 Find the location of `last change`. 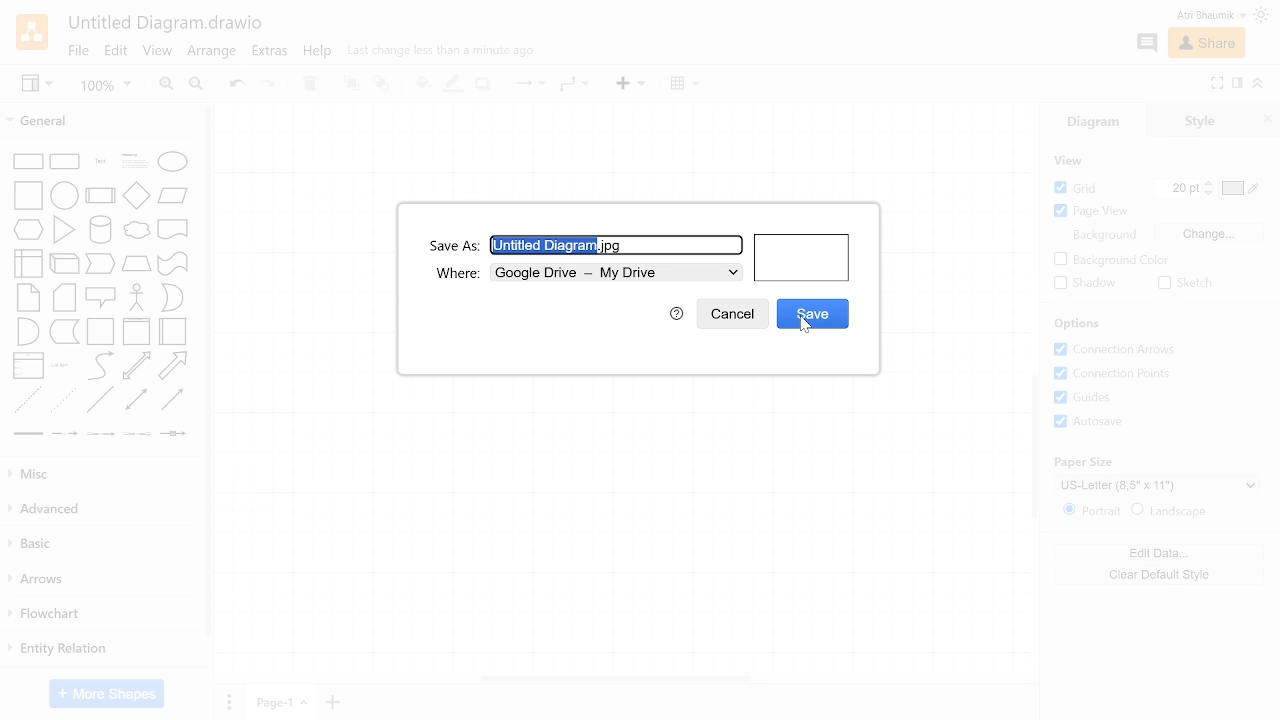

last change is located at coordinates (446, 51).